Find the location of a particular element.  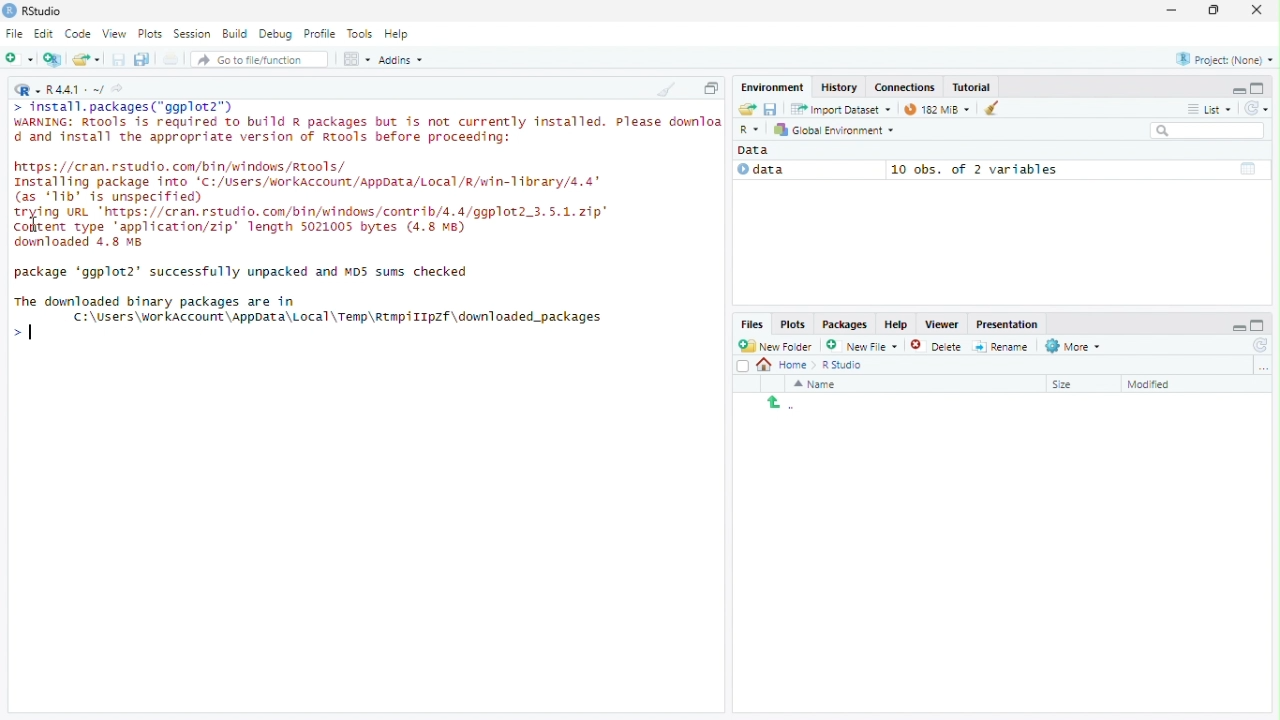

save workspace as is located at coordinates (773, 110).